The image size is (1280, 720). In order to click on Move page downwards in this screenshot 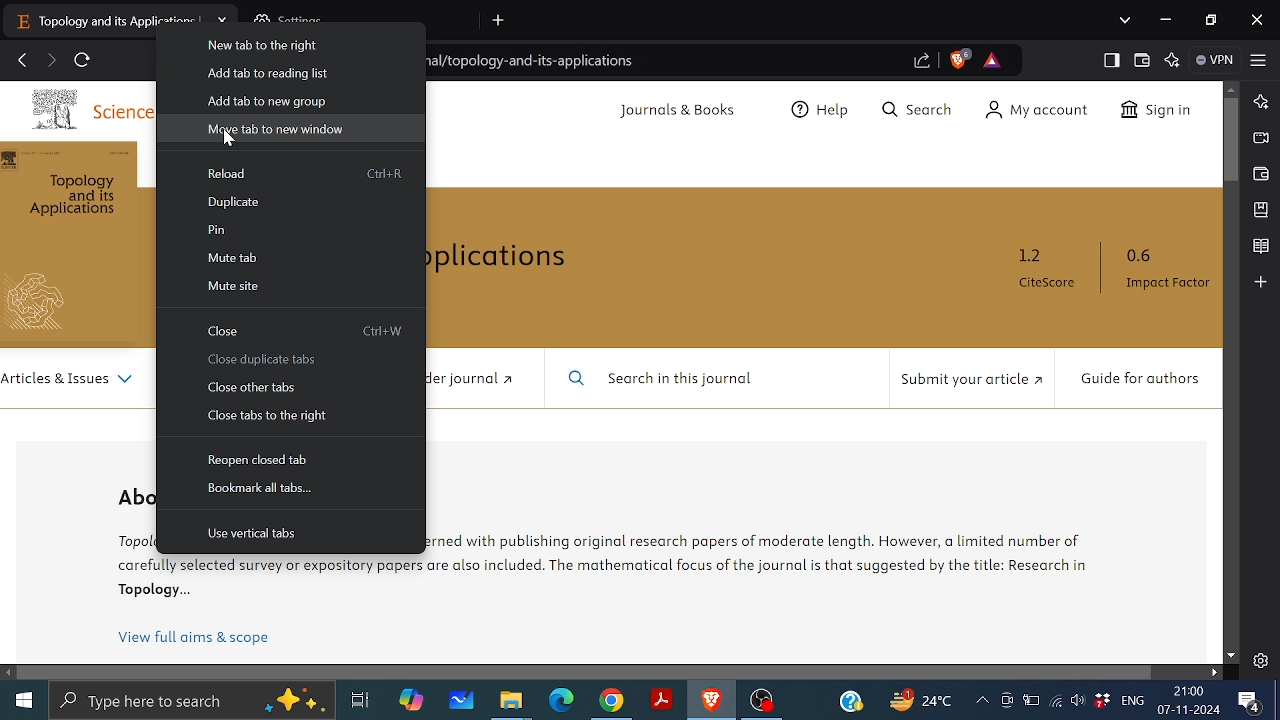, I will do `click(1231, 655)`.